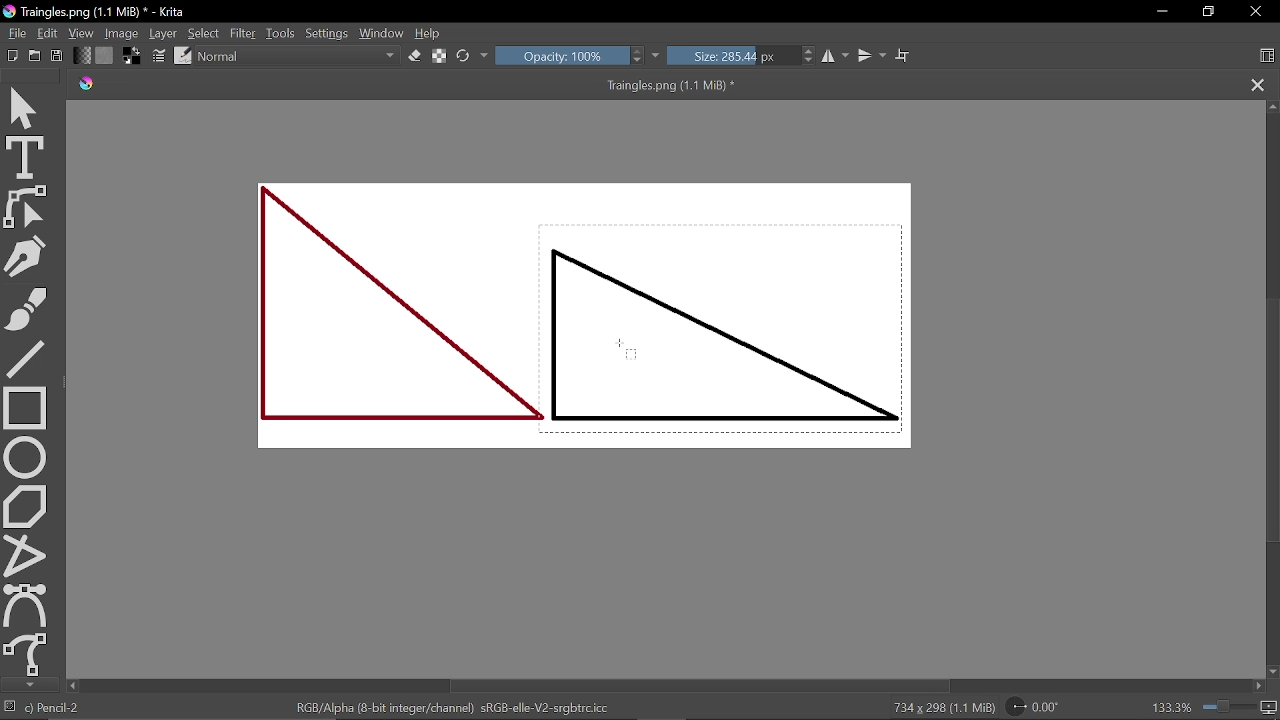 The width and height of the screenshot is (1280, 720). I want to click on 734 x 298 (1.1 MiB), so click(932, 706).